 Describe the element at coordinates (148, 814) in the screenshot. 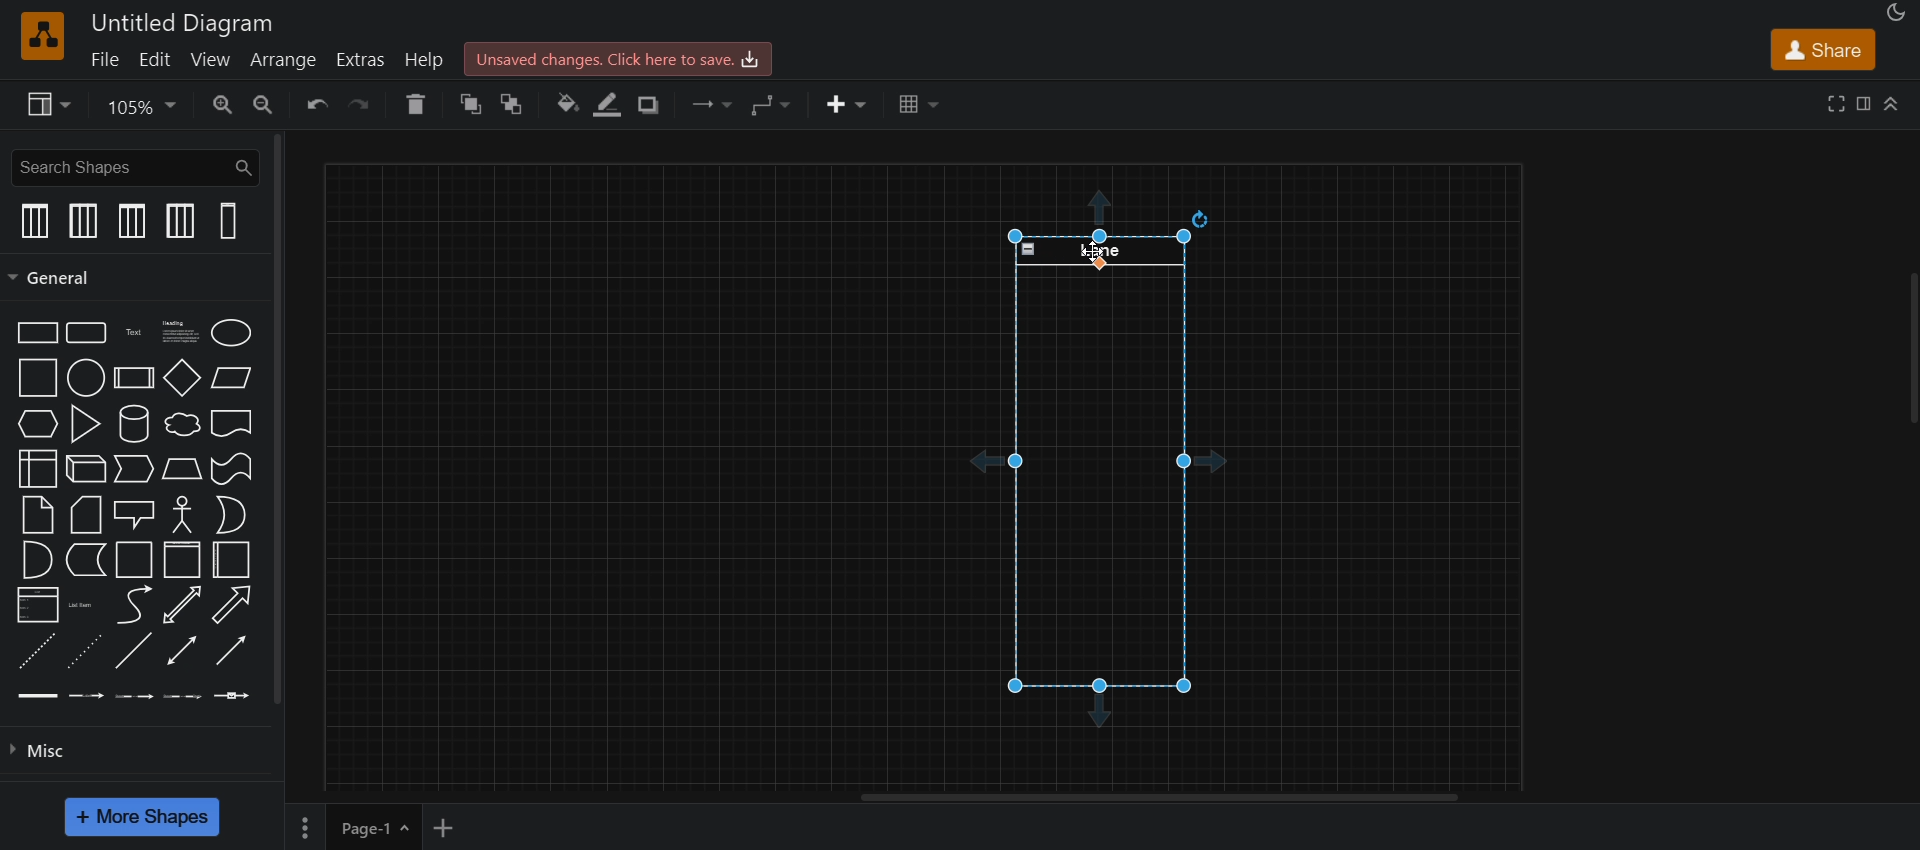

I see `more shapes` at that location.